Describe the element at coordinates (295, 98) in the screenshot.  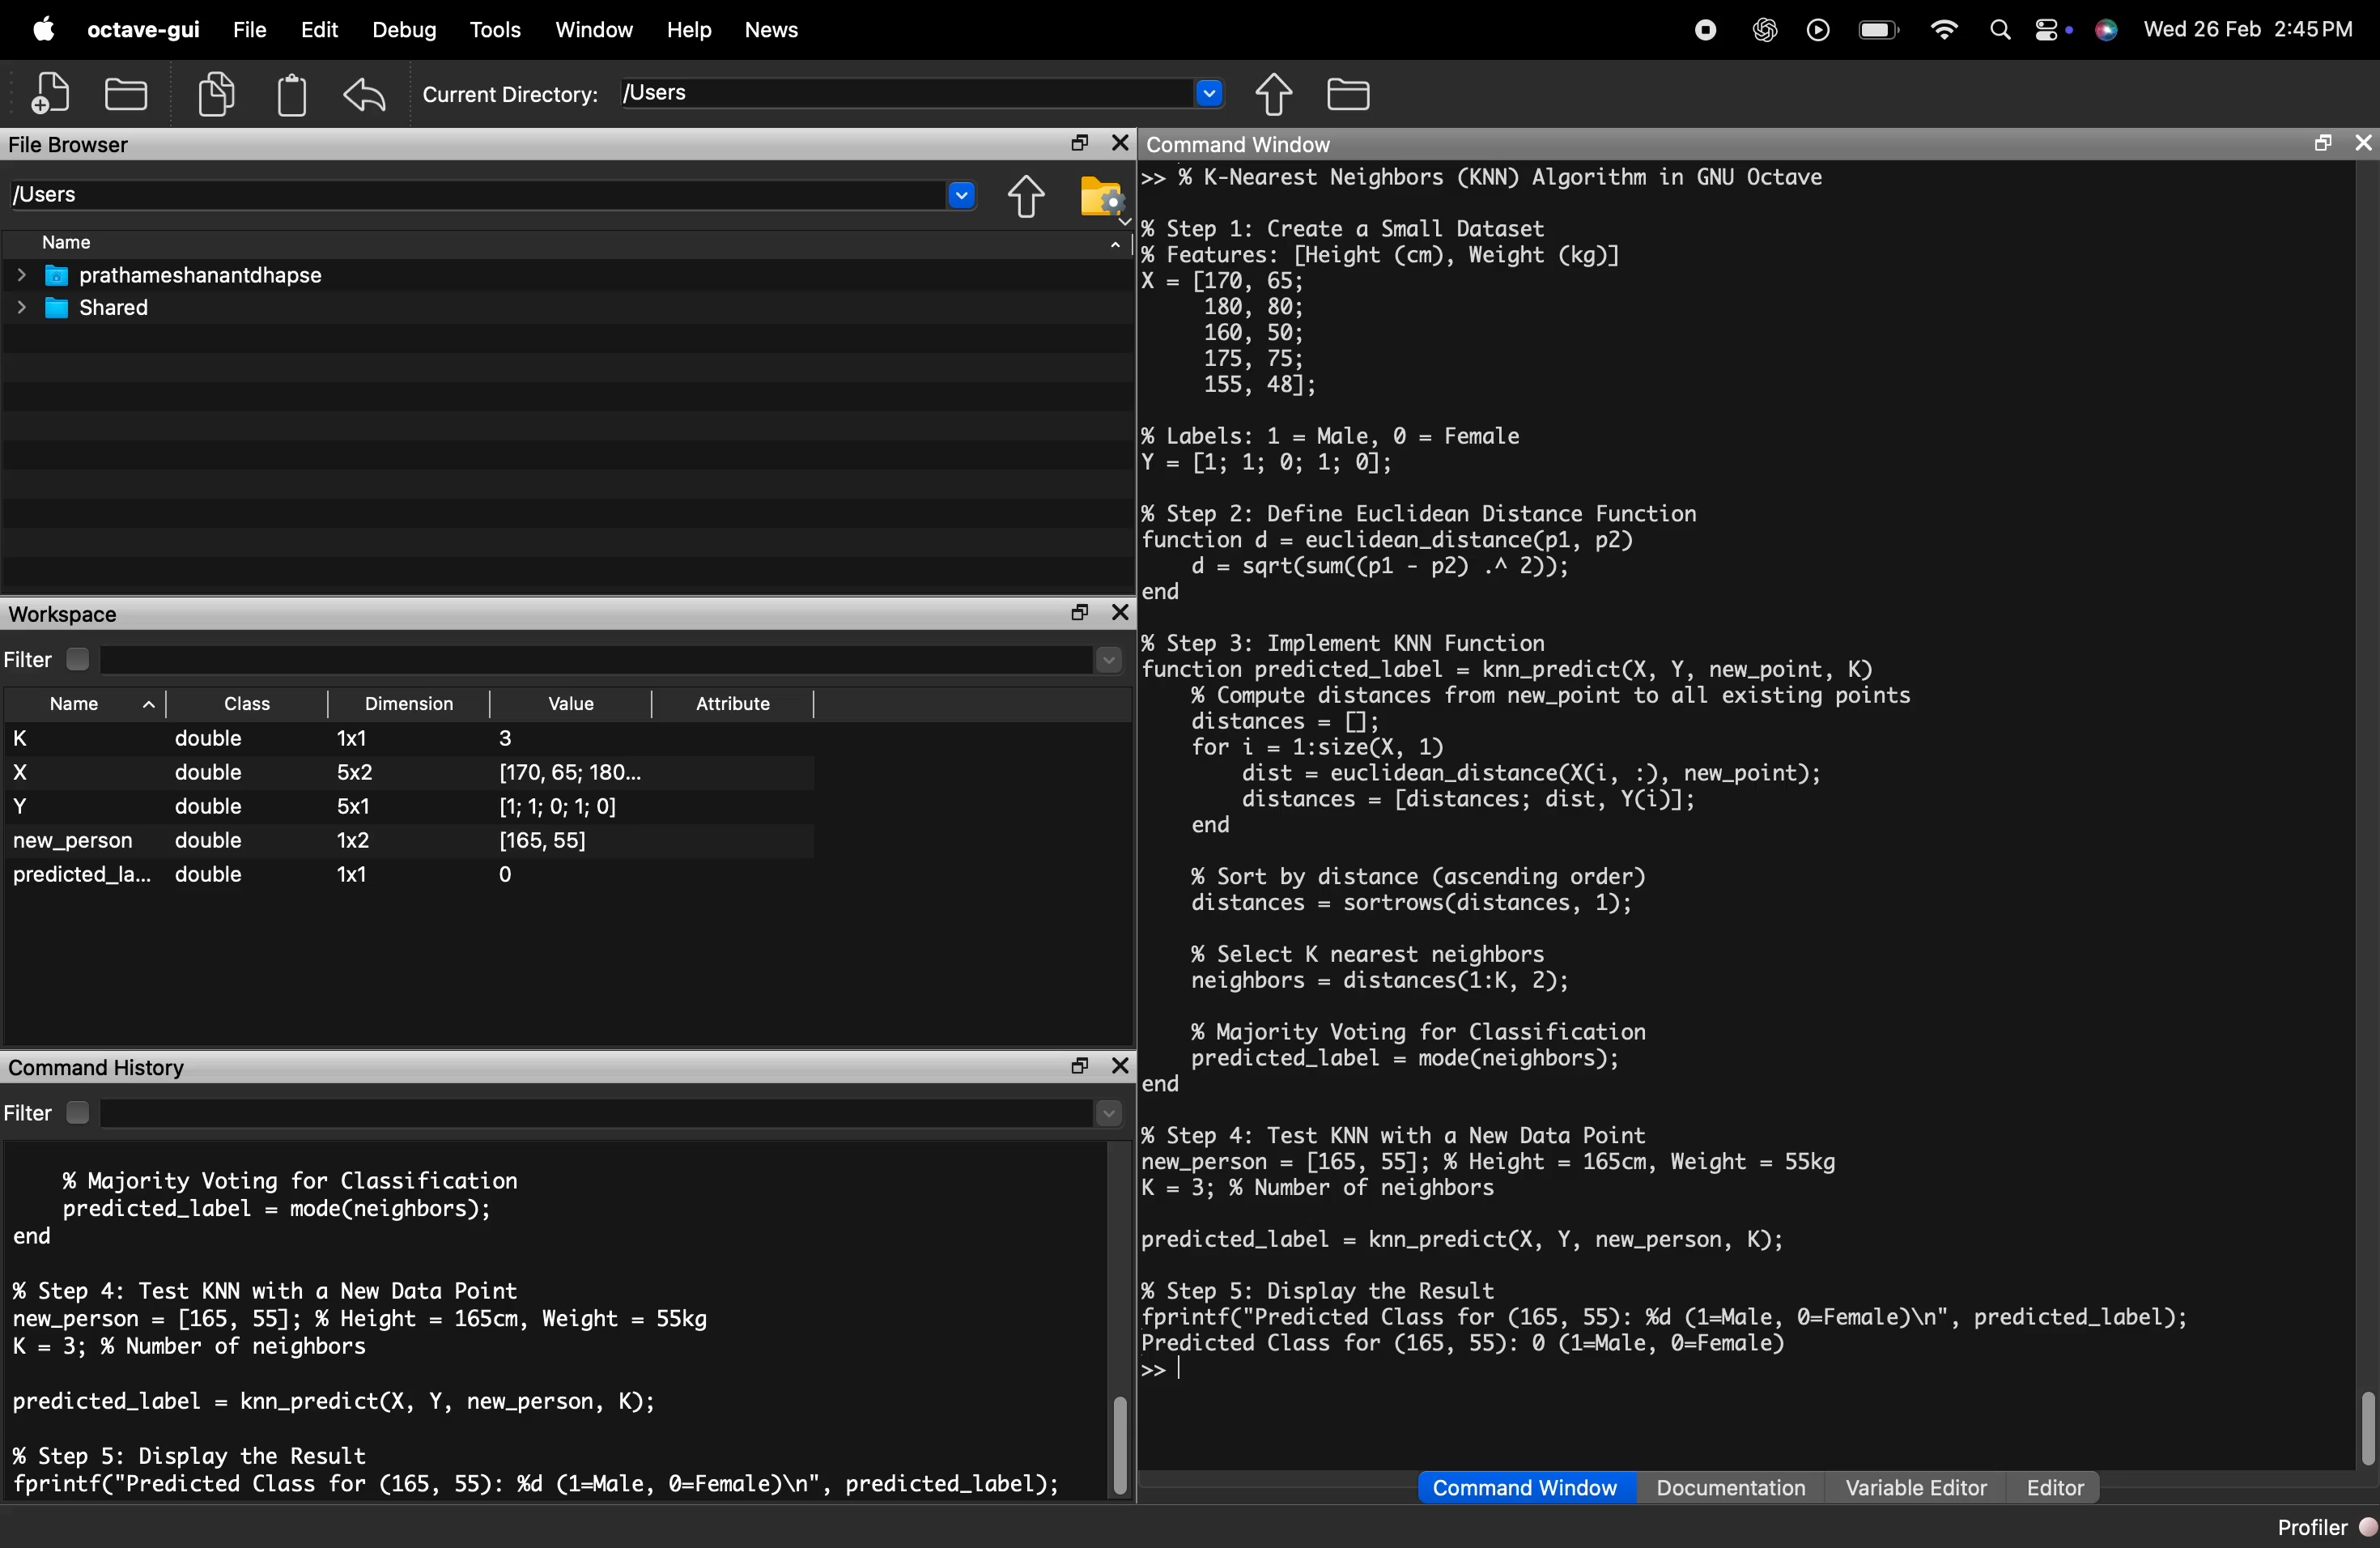
I see `storage` at that location.